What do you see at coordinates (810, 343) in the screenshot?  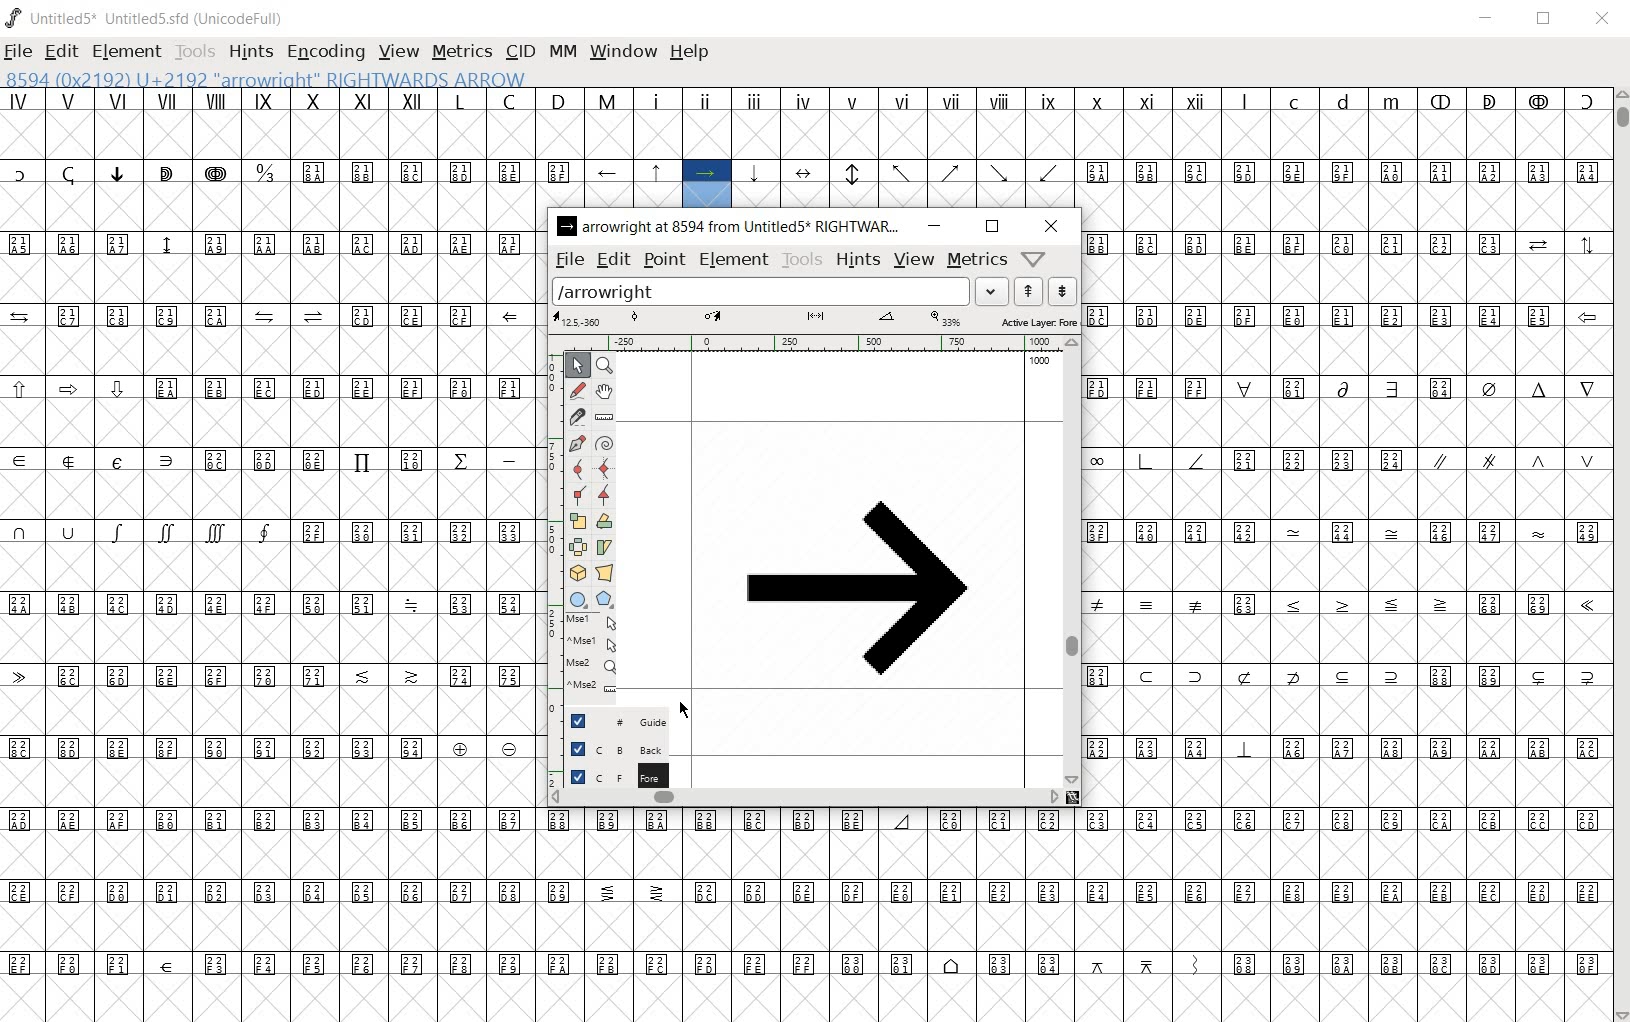 I see `ruler` at bounding box center [810, 343].